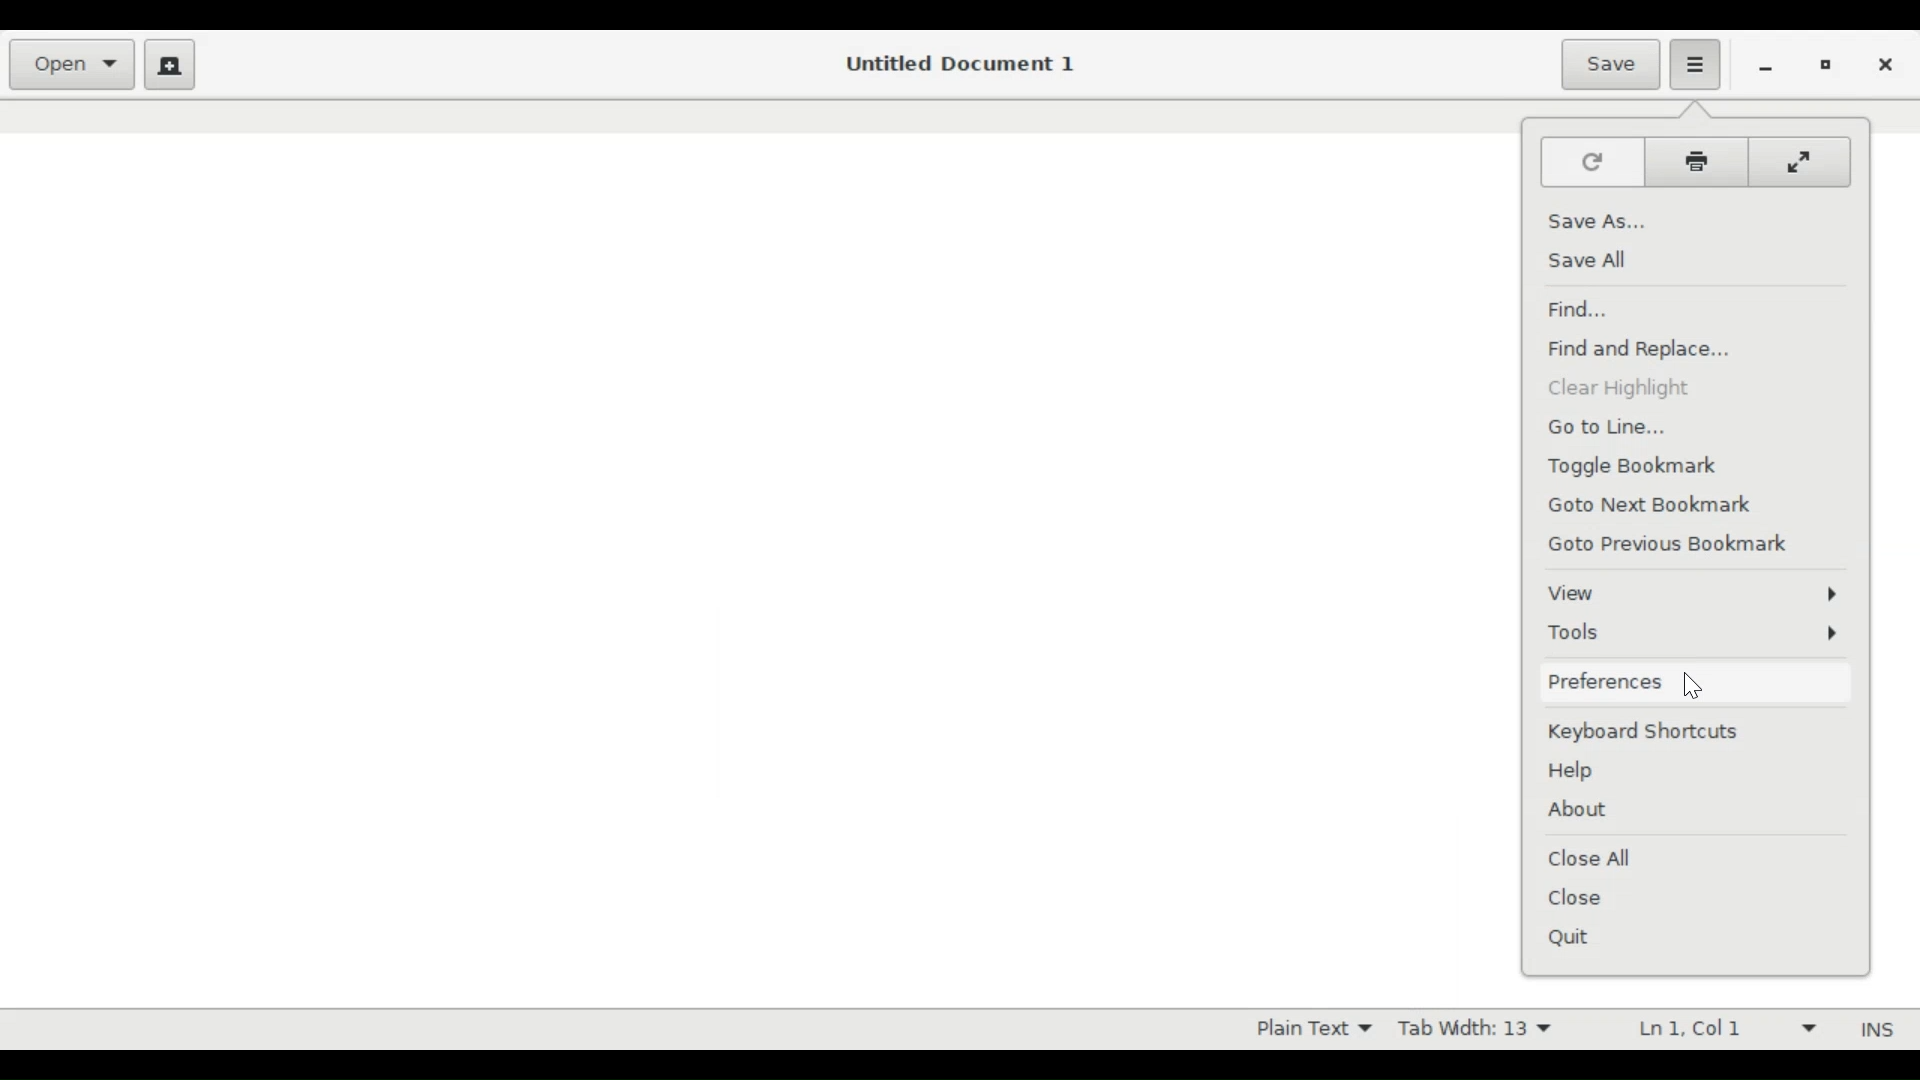 This screenshot has width=1920, height=1080. What do you see at coordinates (71, 62) in the screenshot?
I see `Open` at bounding box center [71, 62].